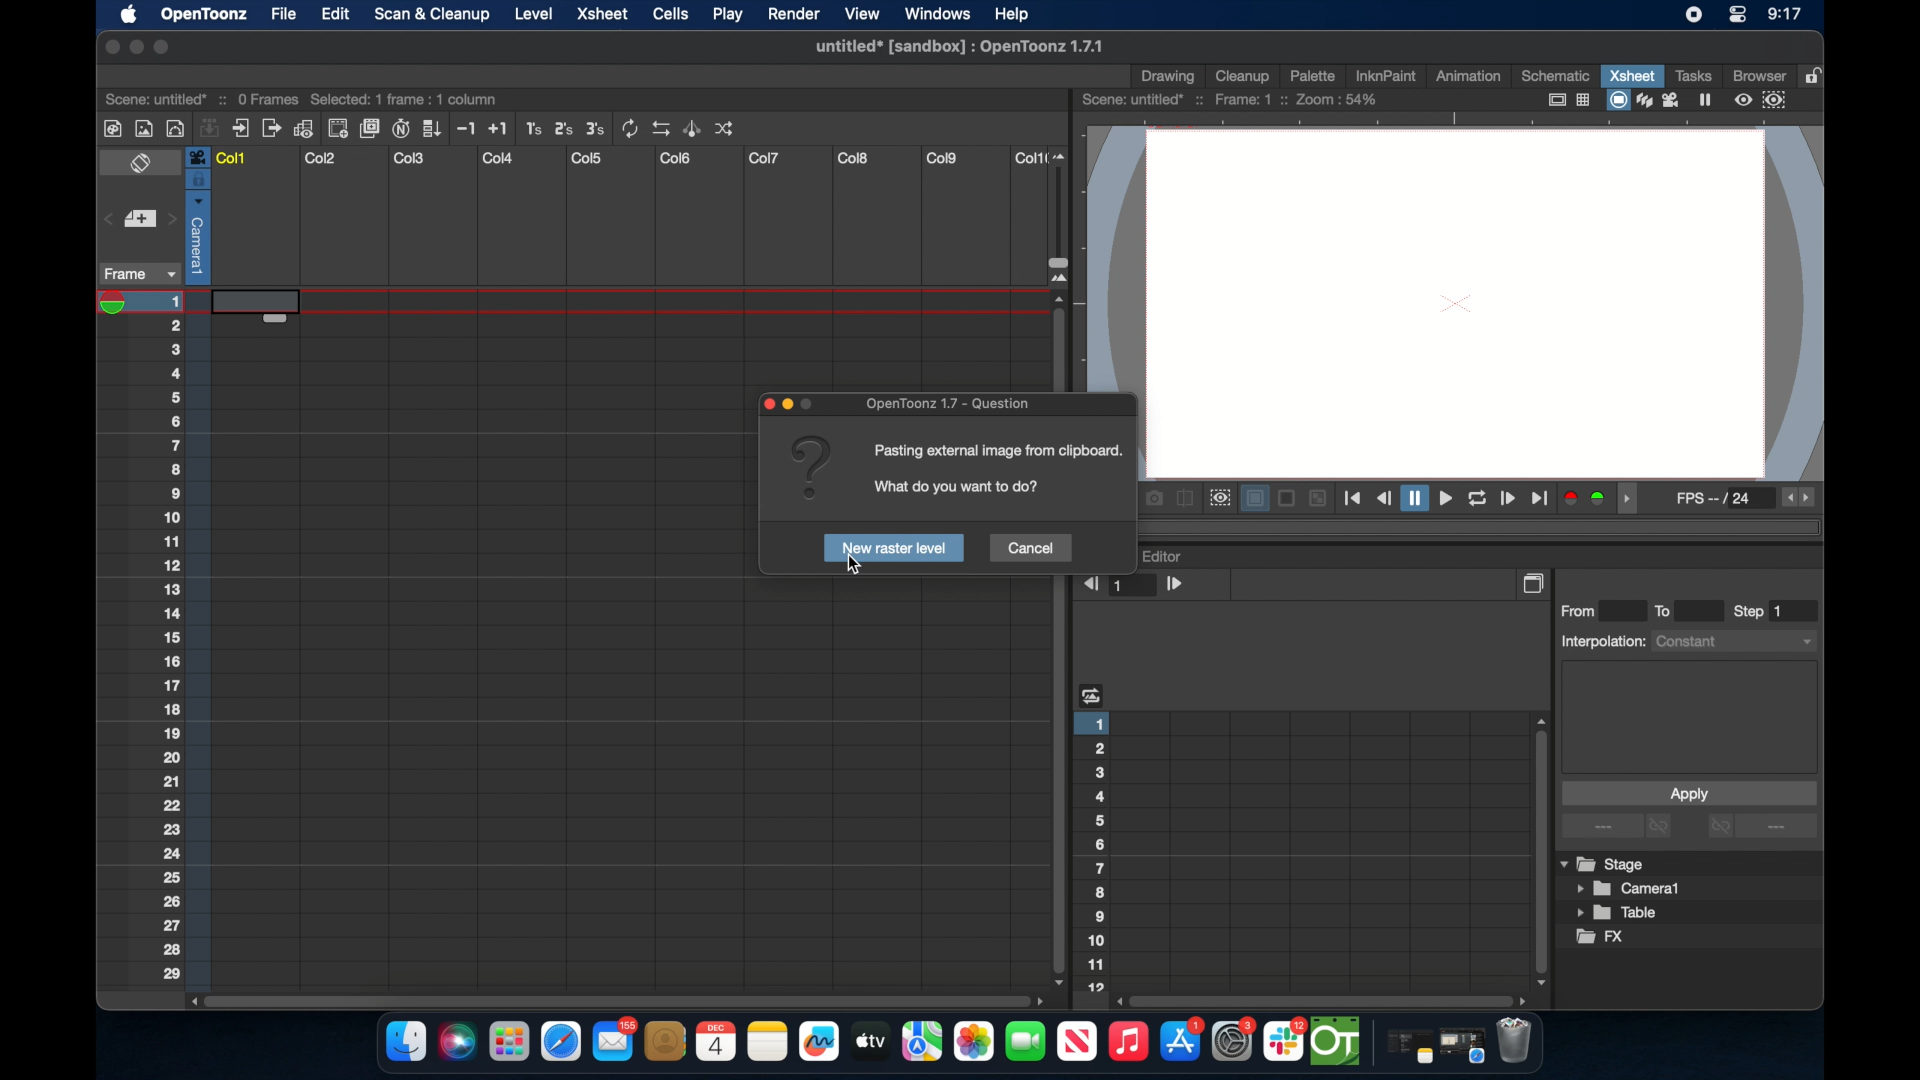 This screenshot has height=1080, width=1920. Describe the element at coordinates (1800, 498) in the screenshot. I see `fps` at that location.